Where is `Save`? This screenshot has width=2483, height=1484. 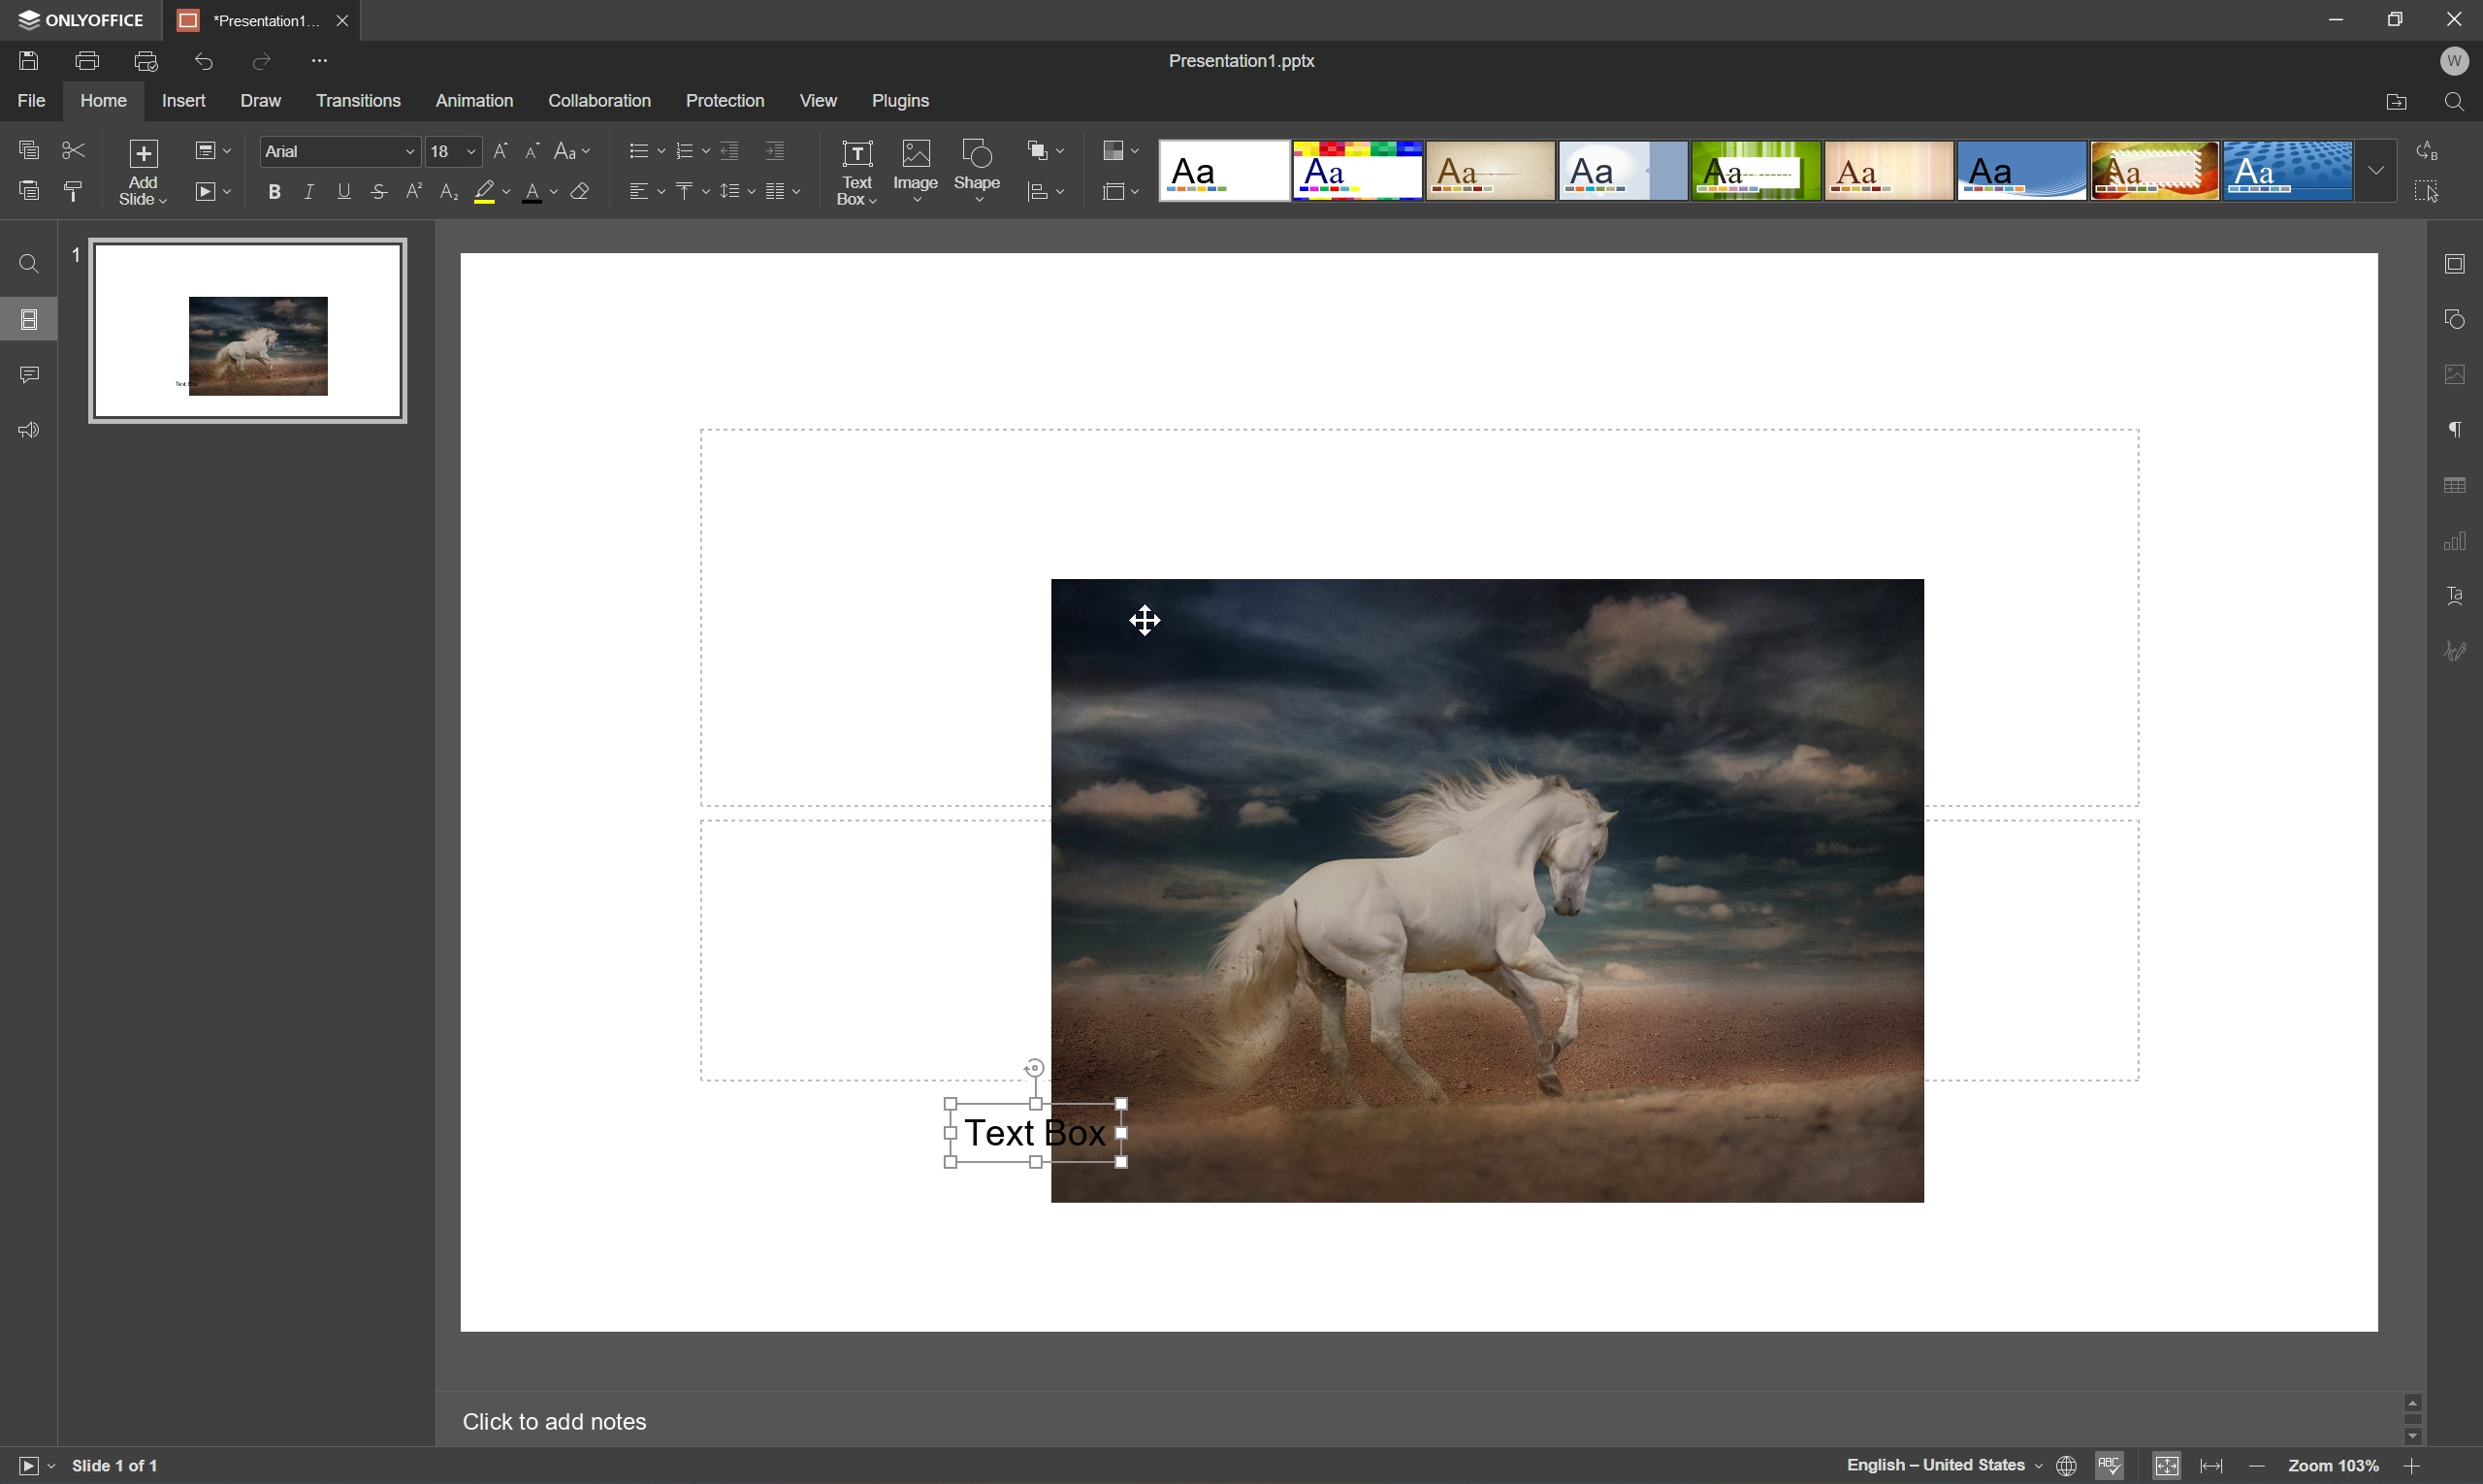 Save is located at coordinates (337, 19).